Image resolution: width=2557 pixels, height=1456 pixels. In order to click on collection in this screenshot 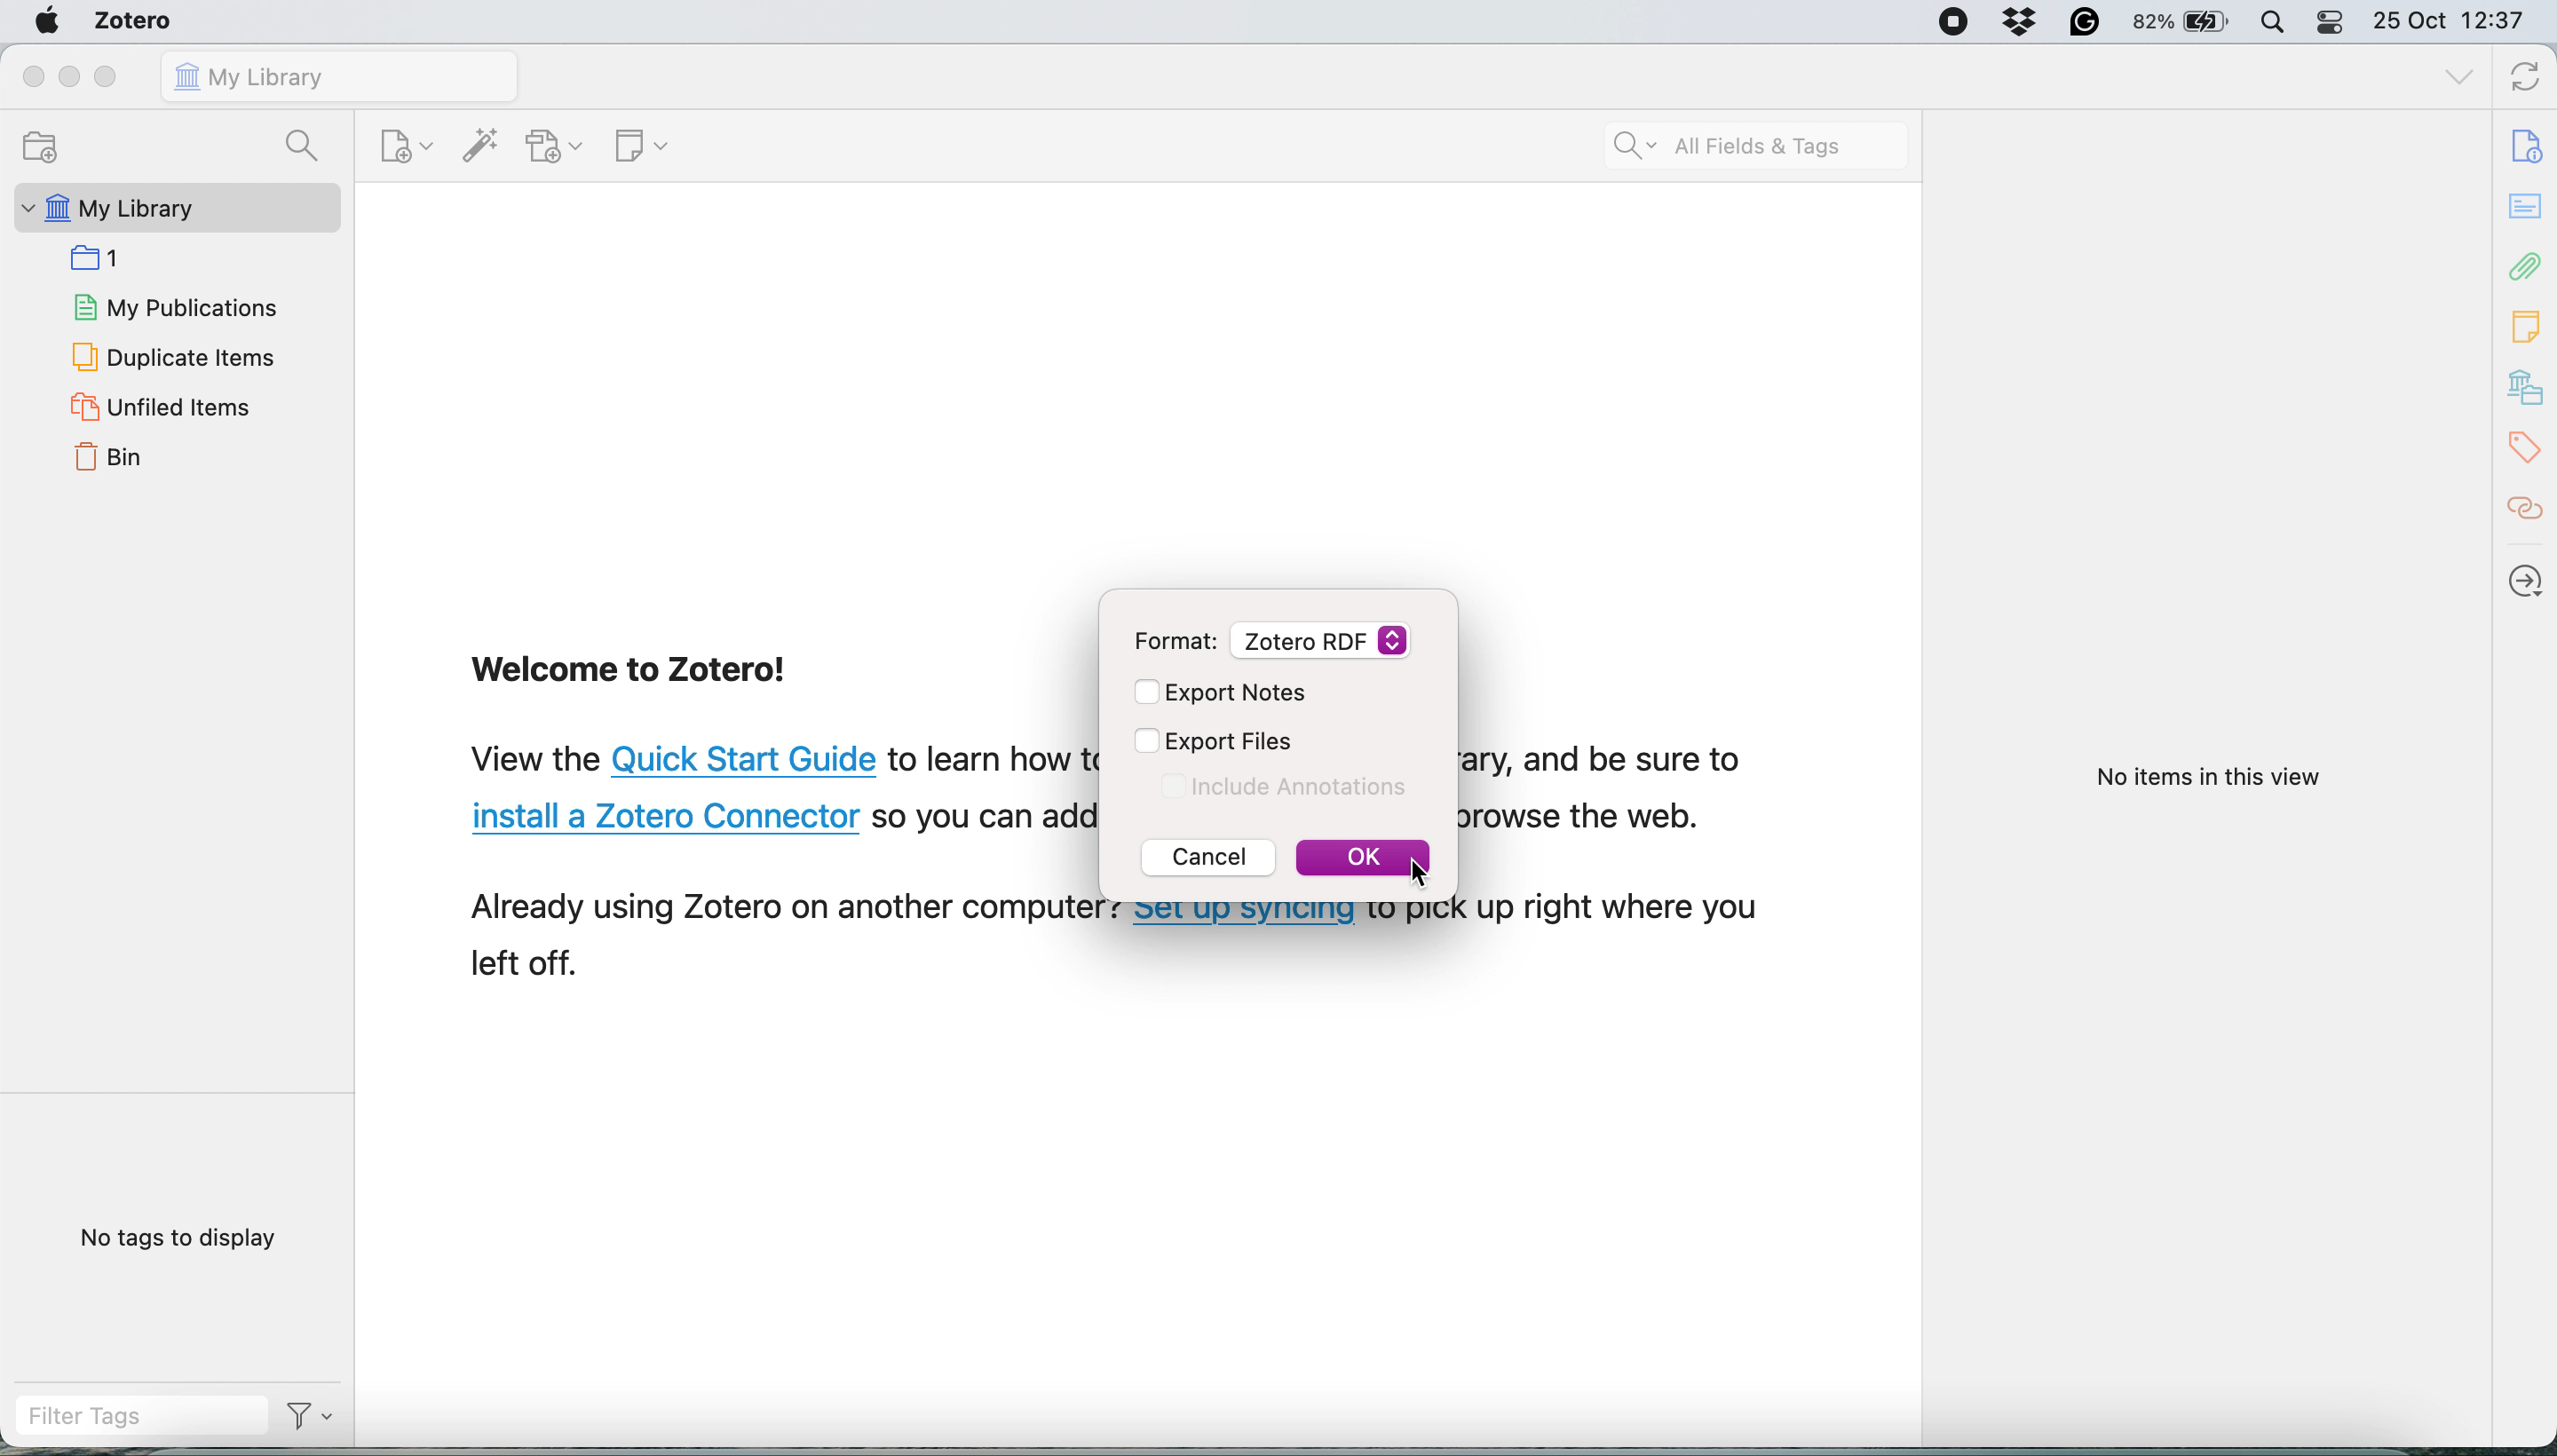, I will do `click(95, 259)`.